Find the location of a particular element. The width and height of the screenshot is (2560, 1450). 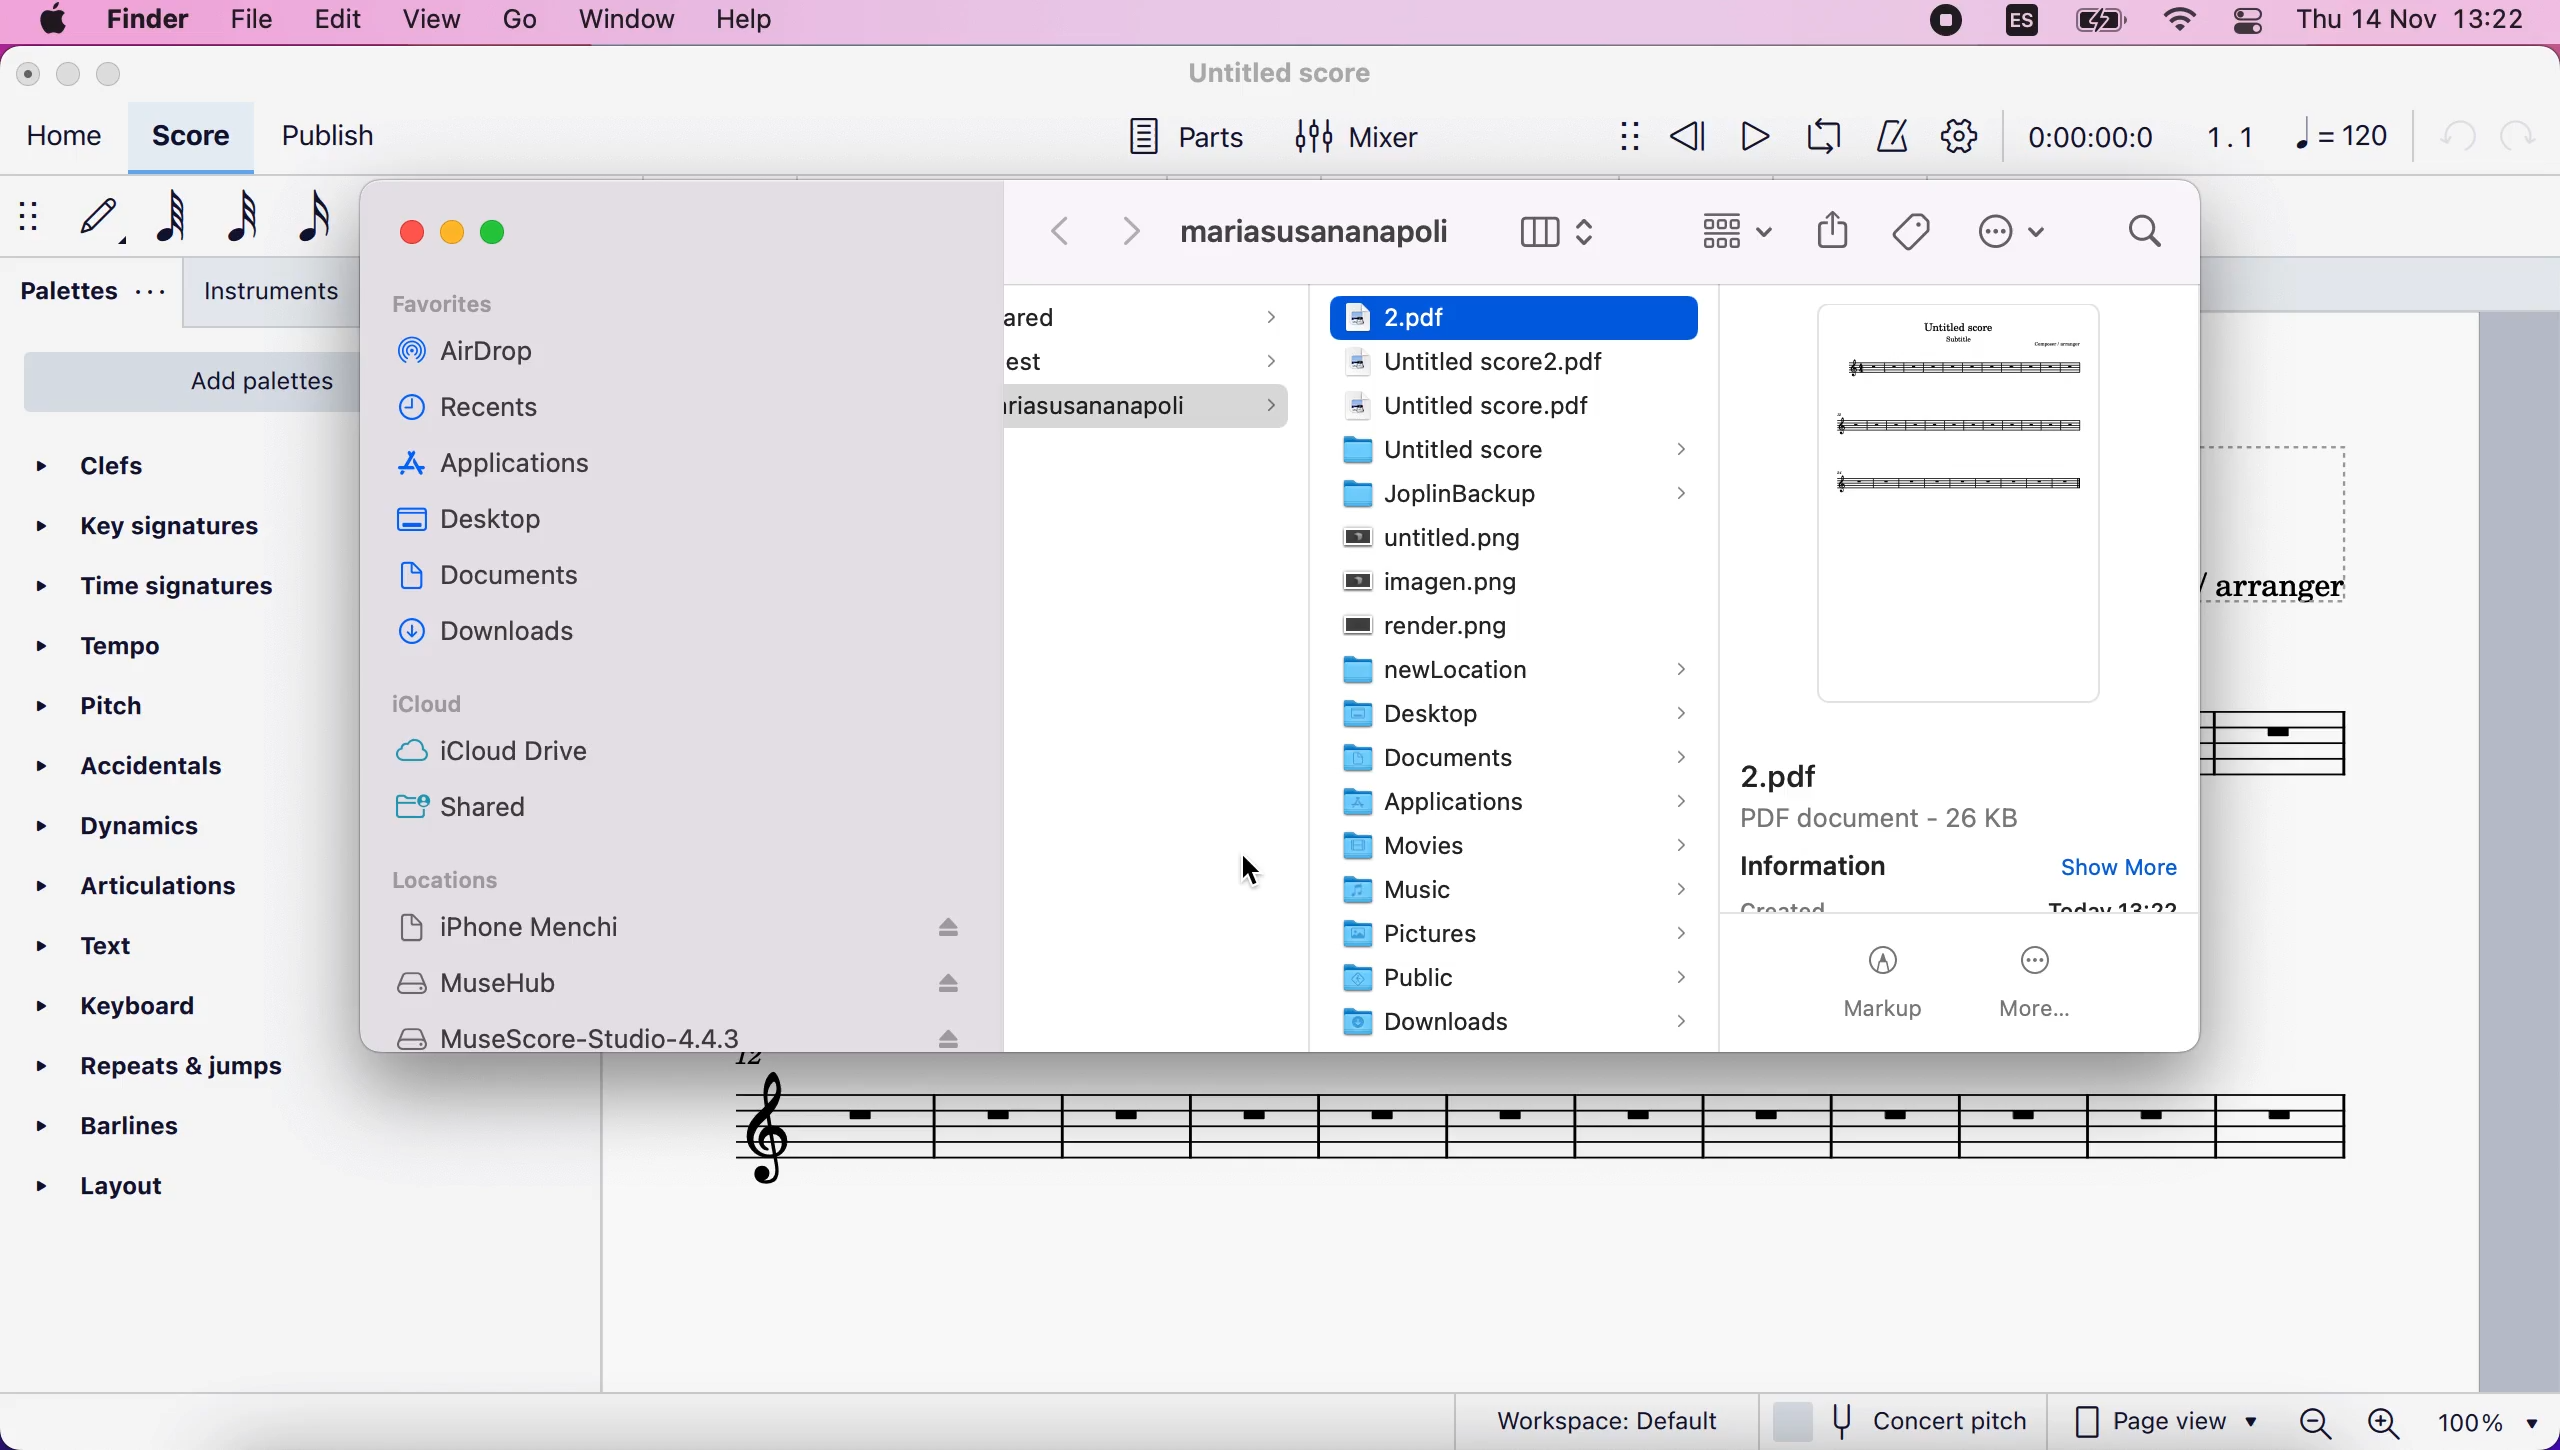

minimize is located at coordinates (70, 75).